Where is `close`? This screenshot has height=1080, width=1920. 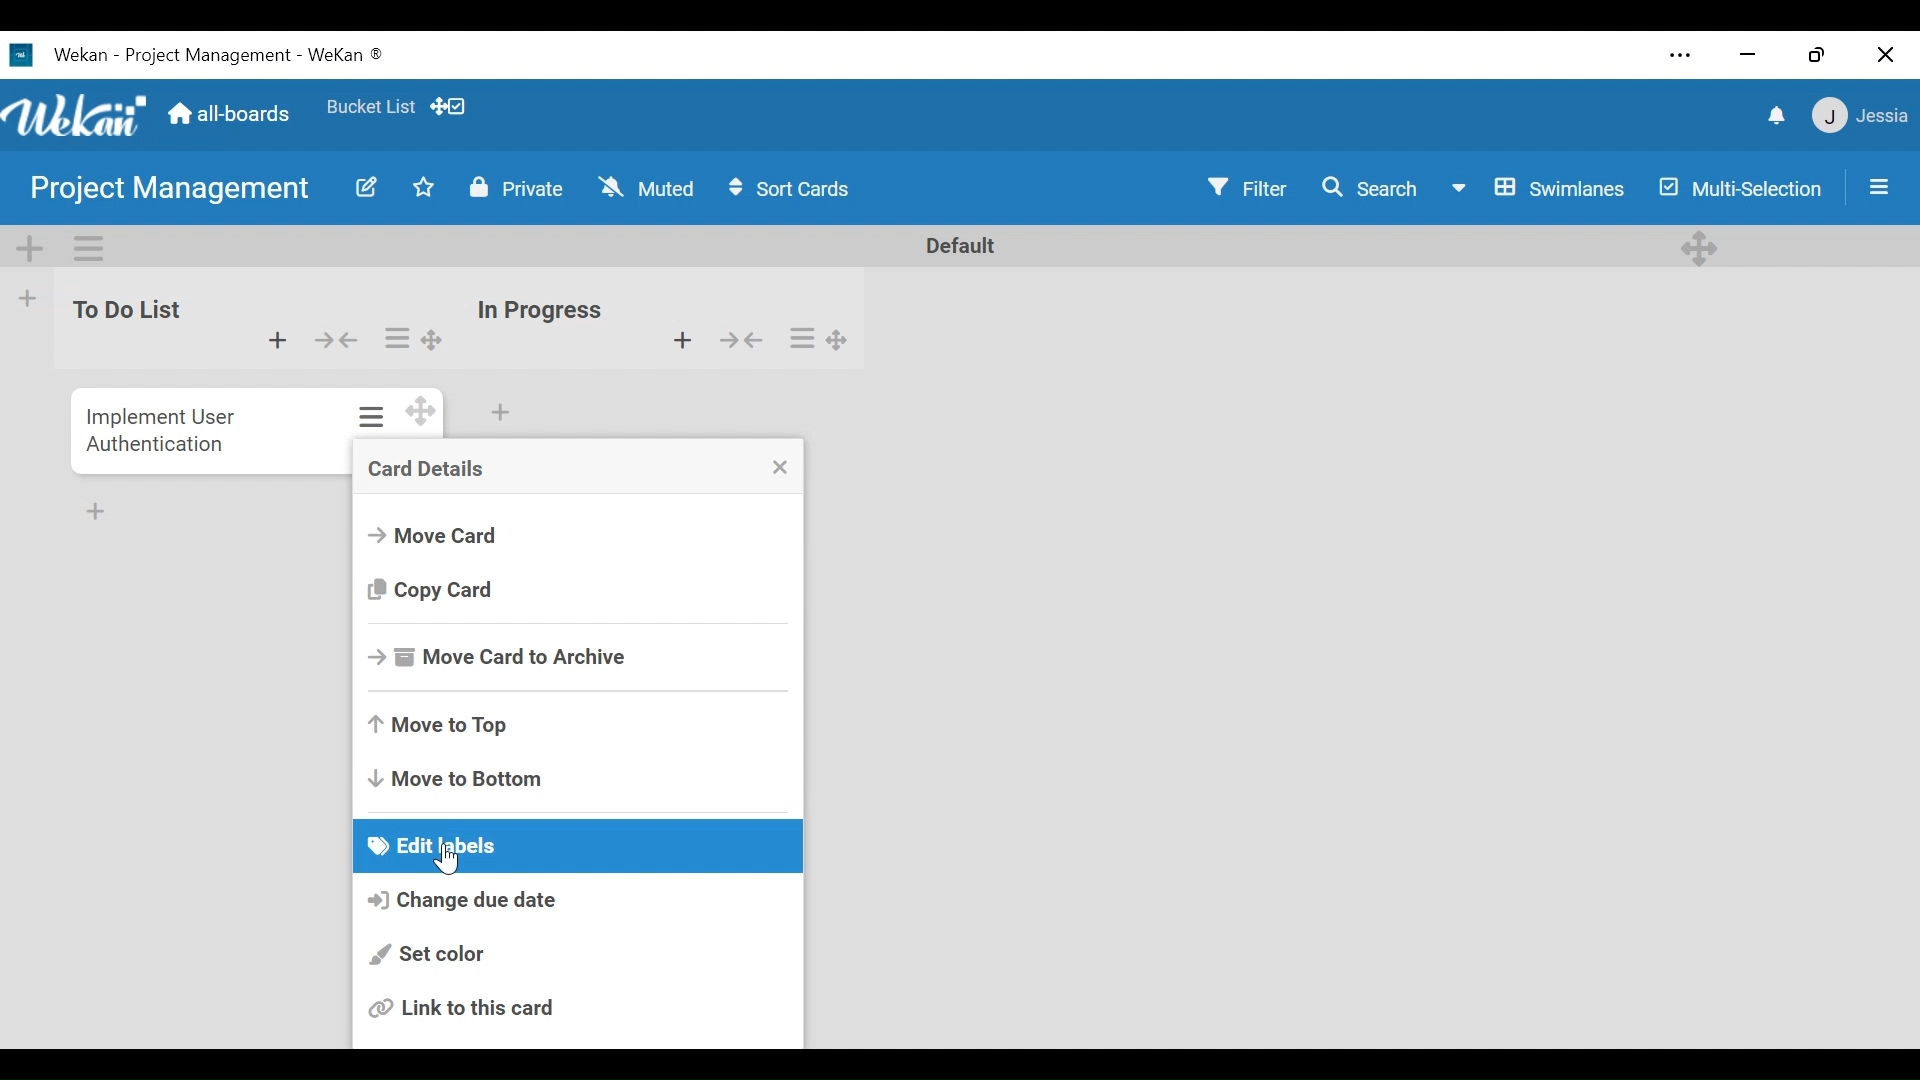 close is located at coordinates (779, 463).